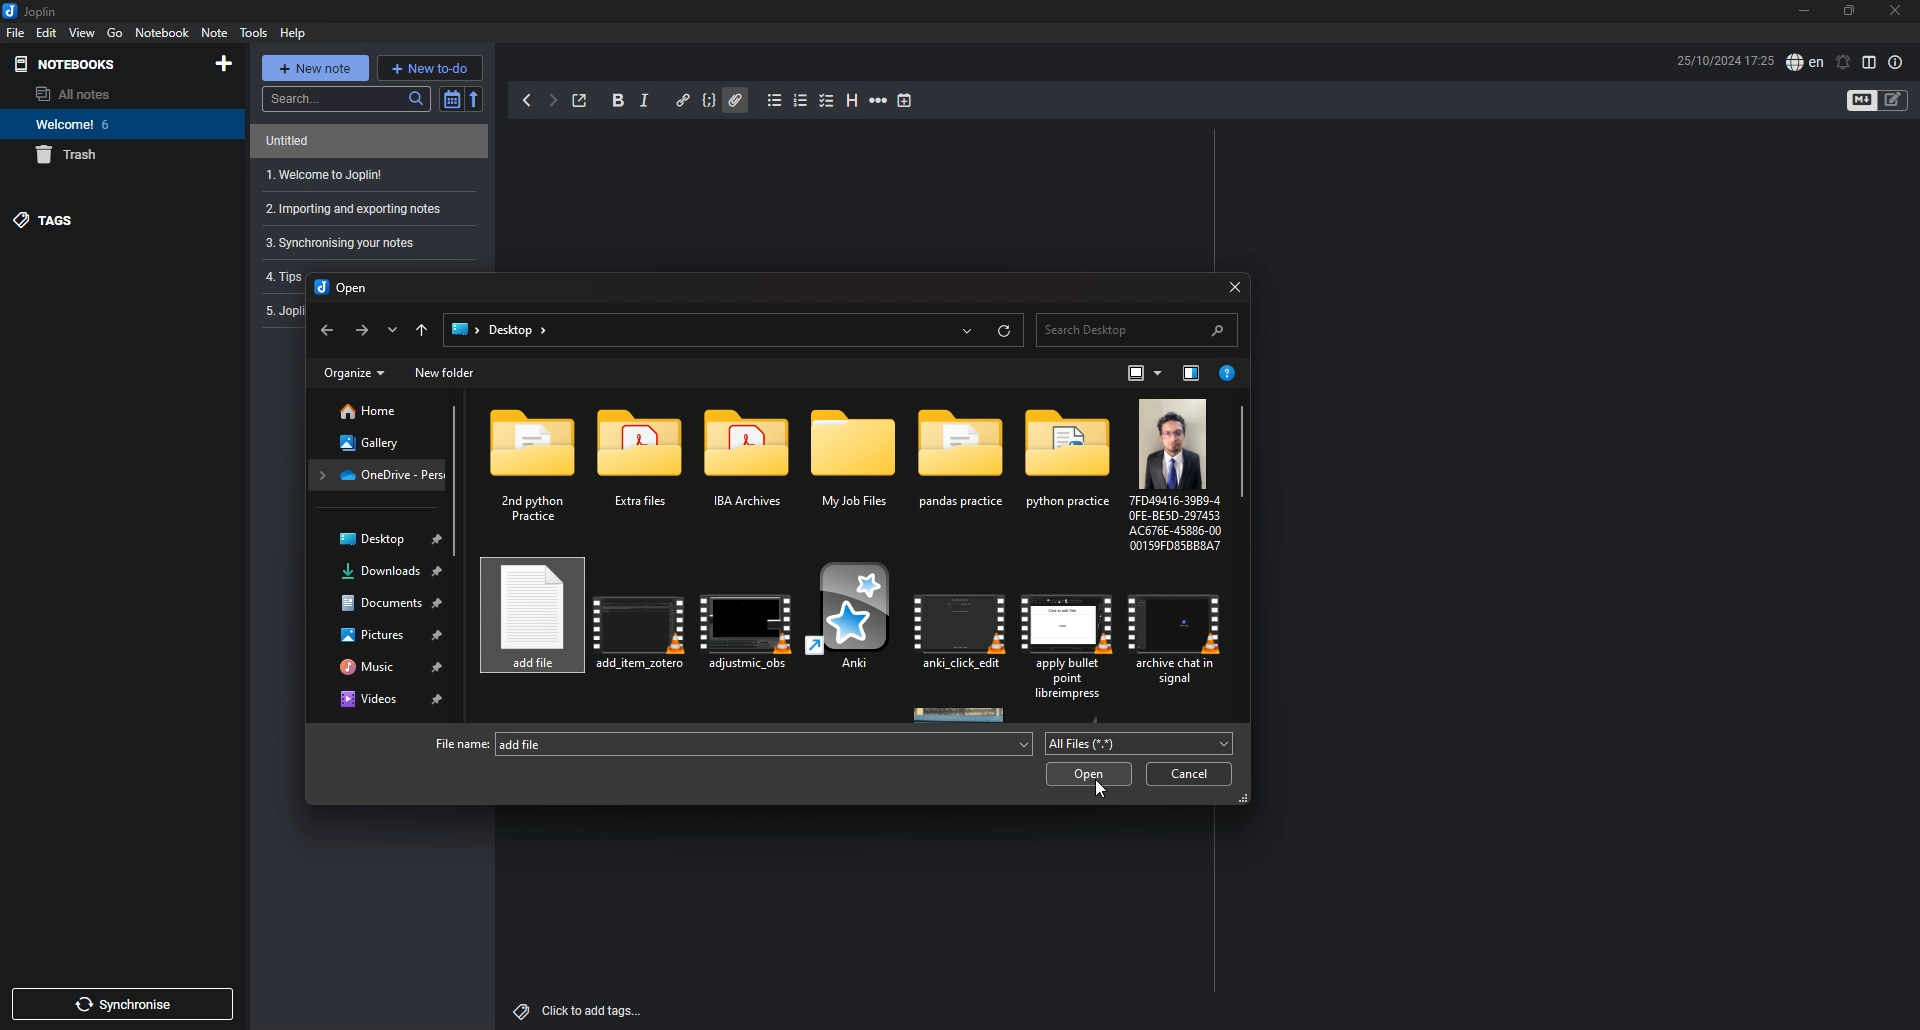 The width and height of the screenshot is (1920, 1030). Describe the element at coordinates (963, 628) in the screenshot. I see `file` at that location.